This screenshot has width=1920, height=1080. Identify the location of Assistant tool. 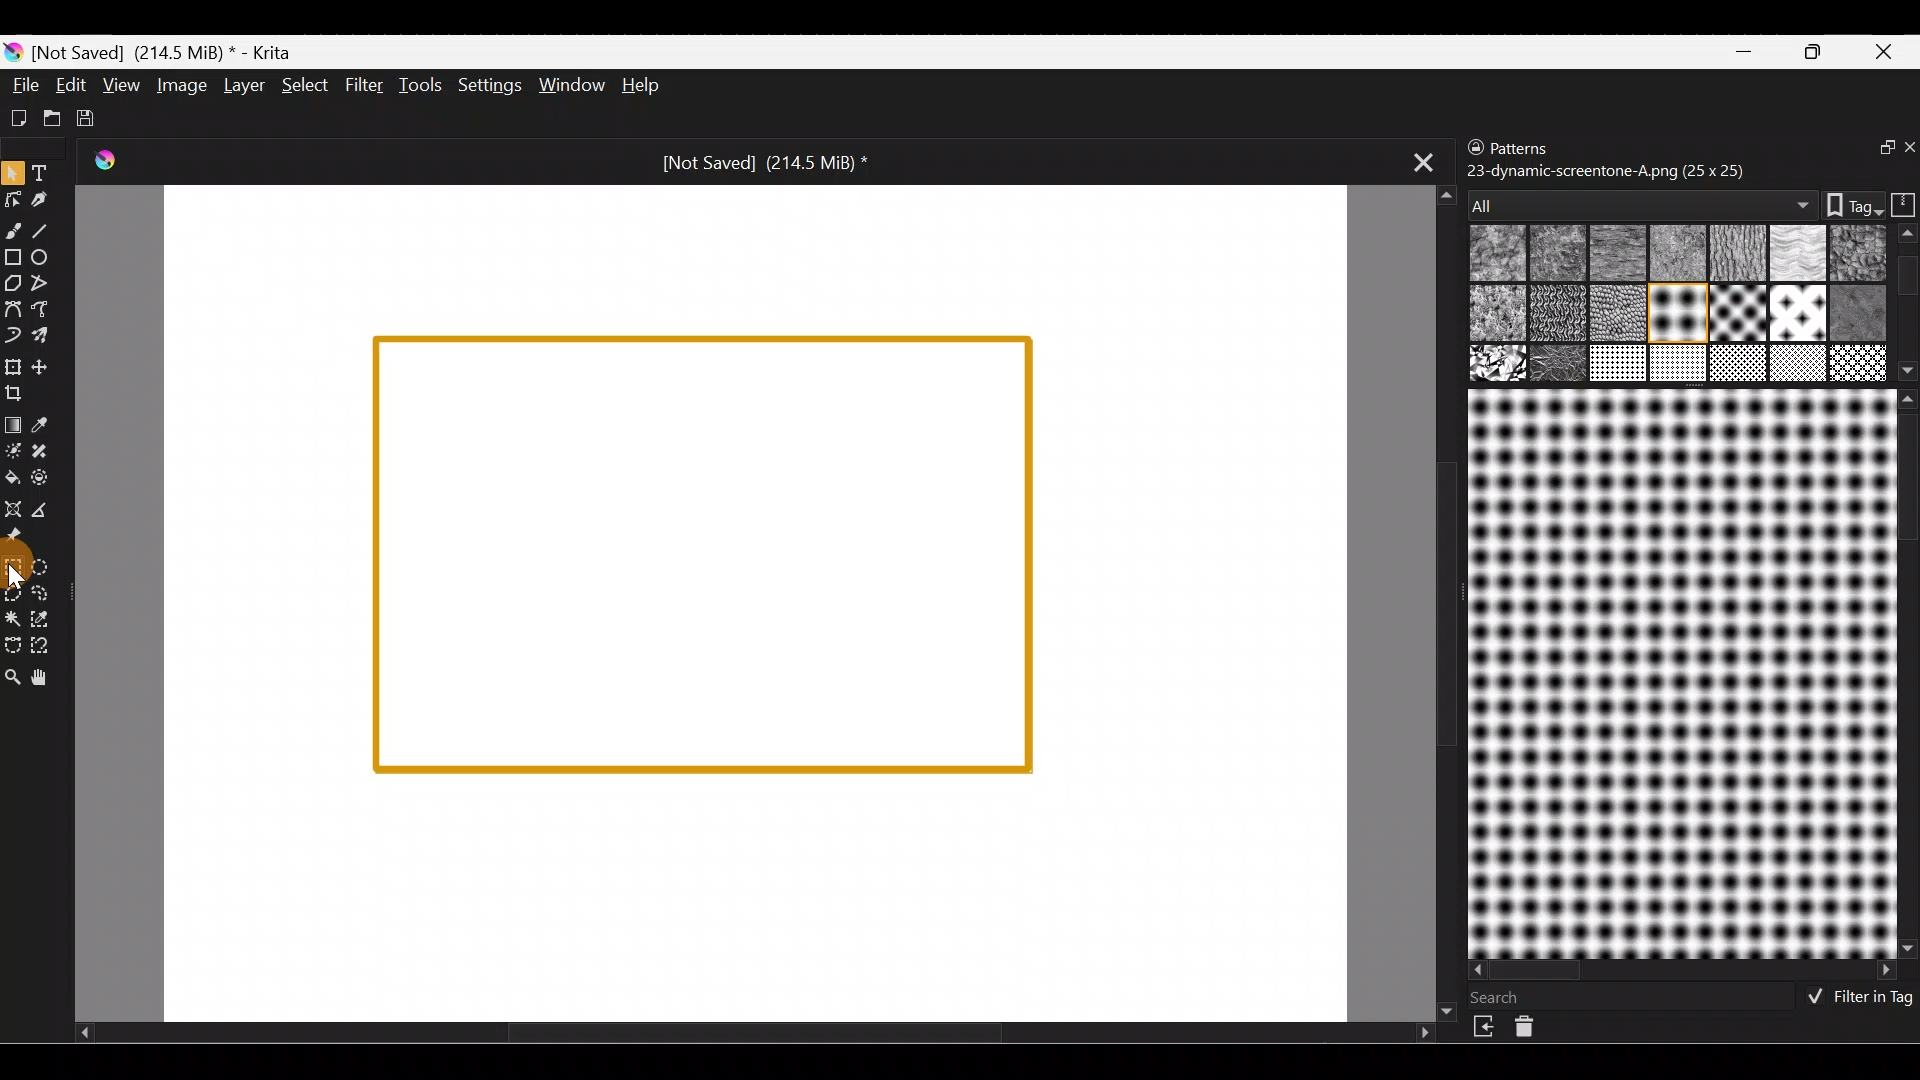
(14, 507).